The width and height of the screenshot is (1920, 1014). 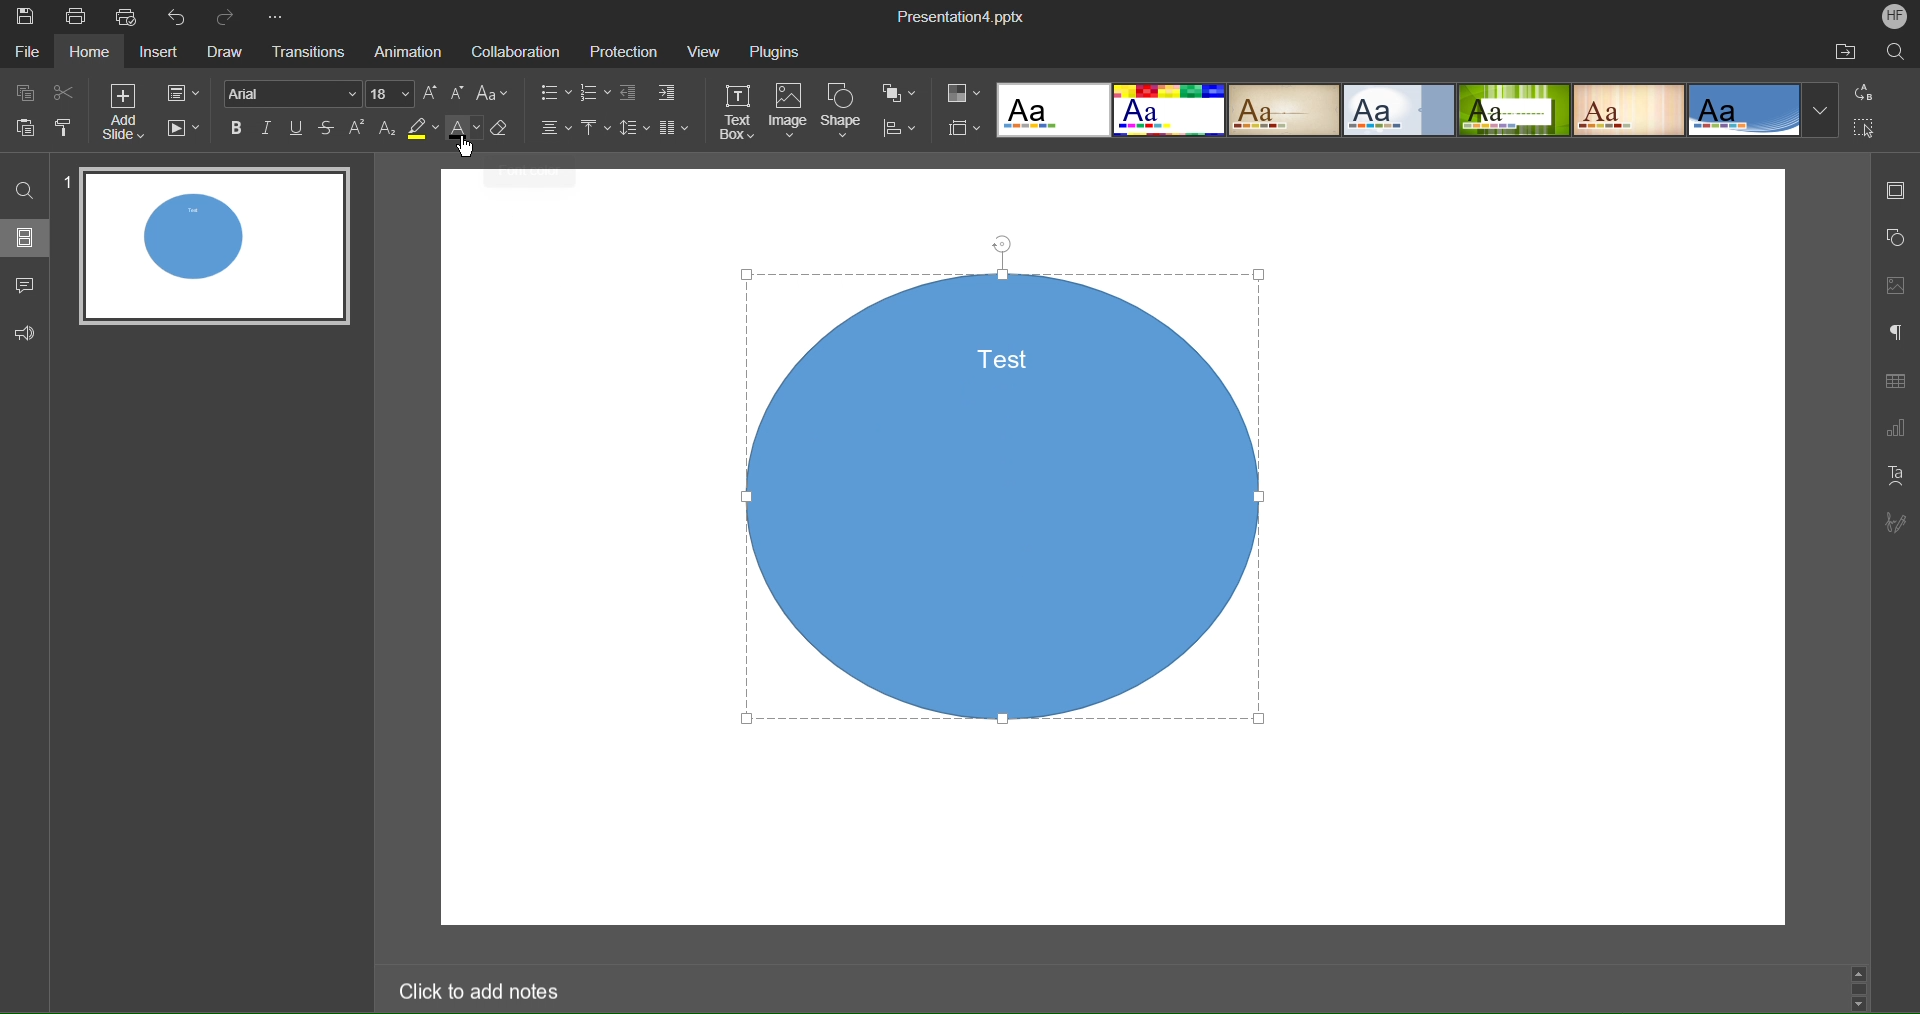 I want to click on Paragraph Settings, so click(x=1895, y=332).